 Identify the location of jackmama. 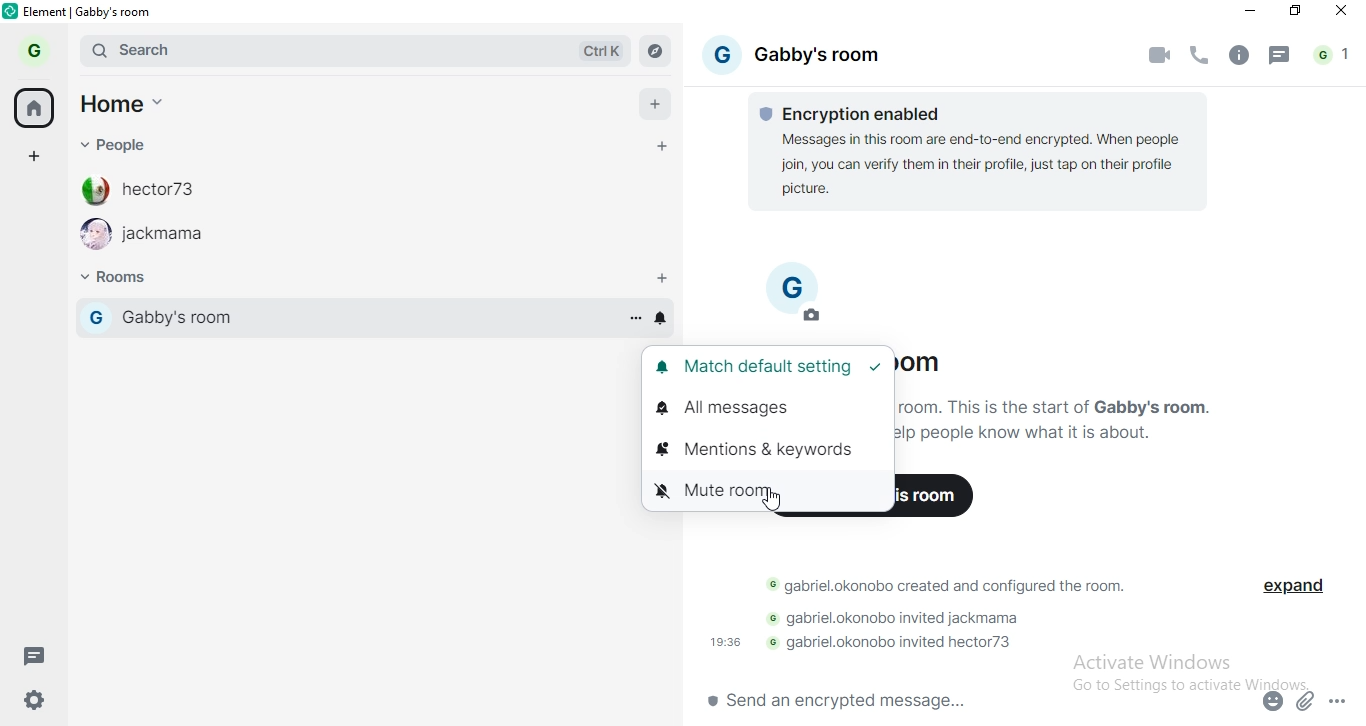
(172, 239).